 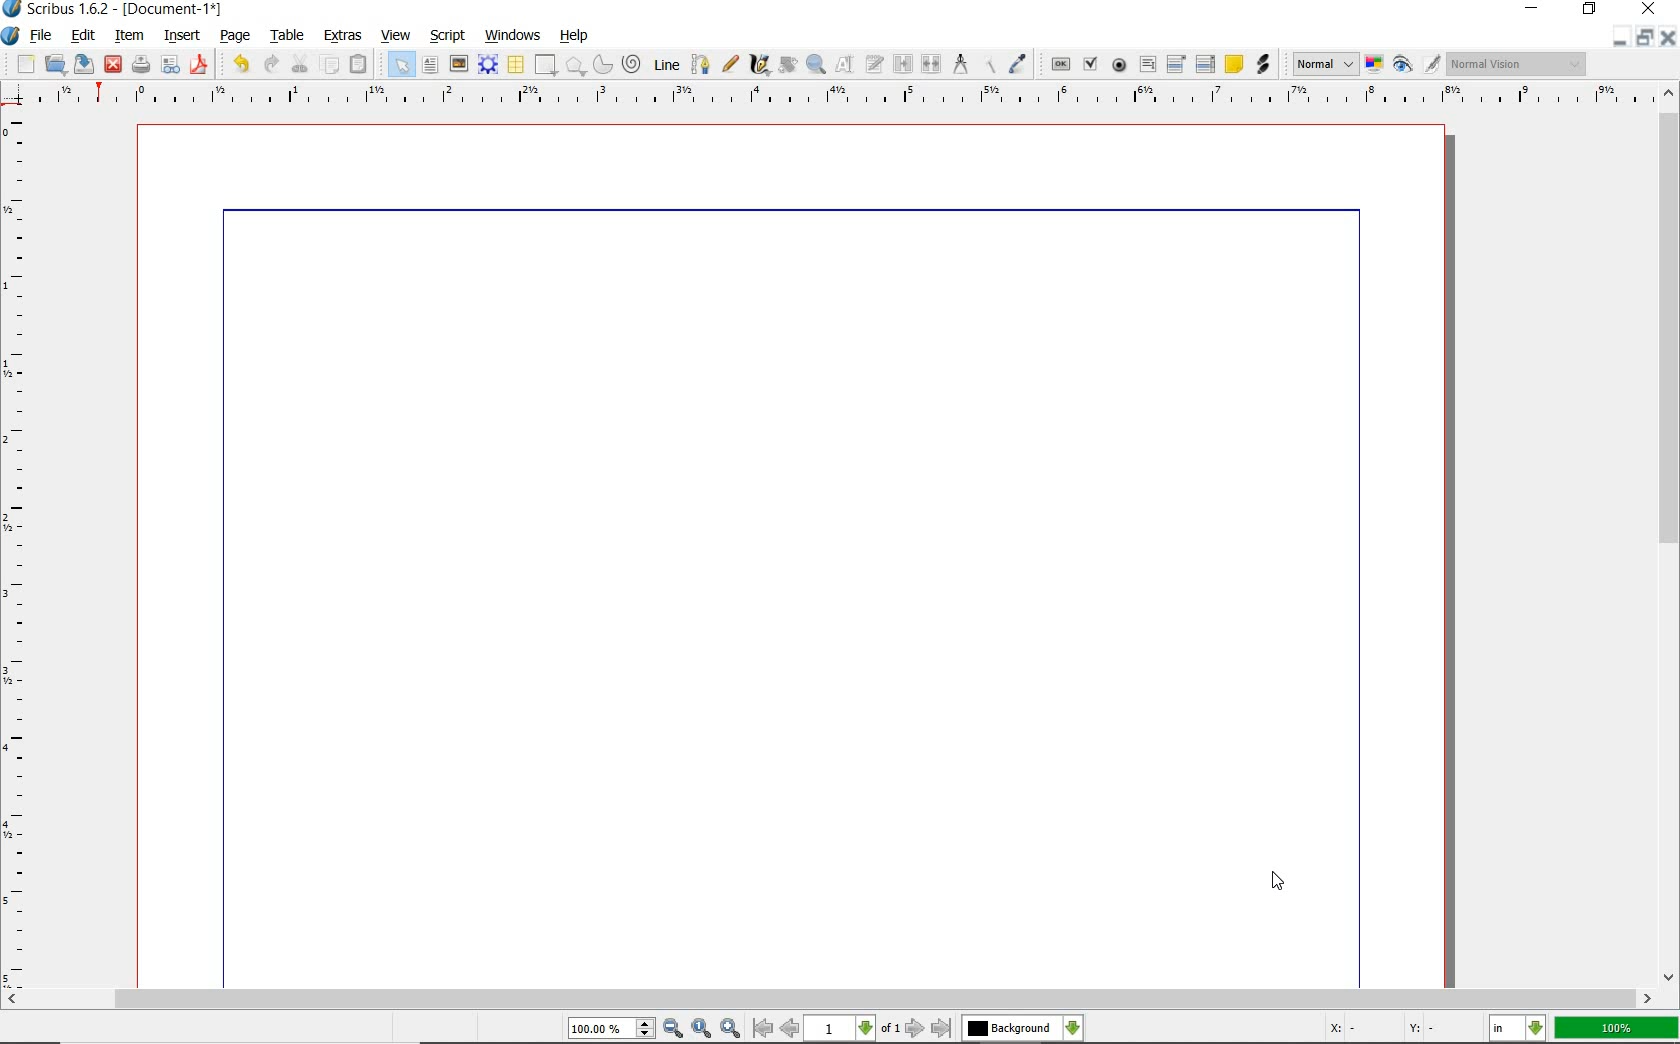 I want to click on link text frames, so click(x=903, y=65).